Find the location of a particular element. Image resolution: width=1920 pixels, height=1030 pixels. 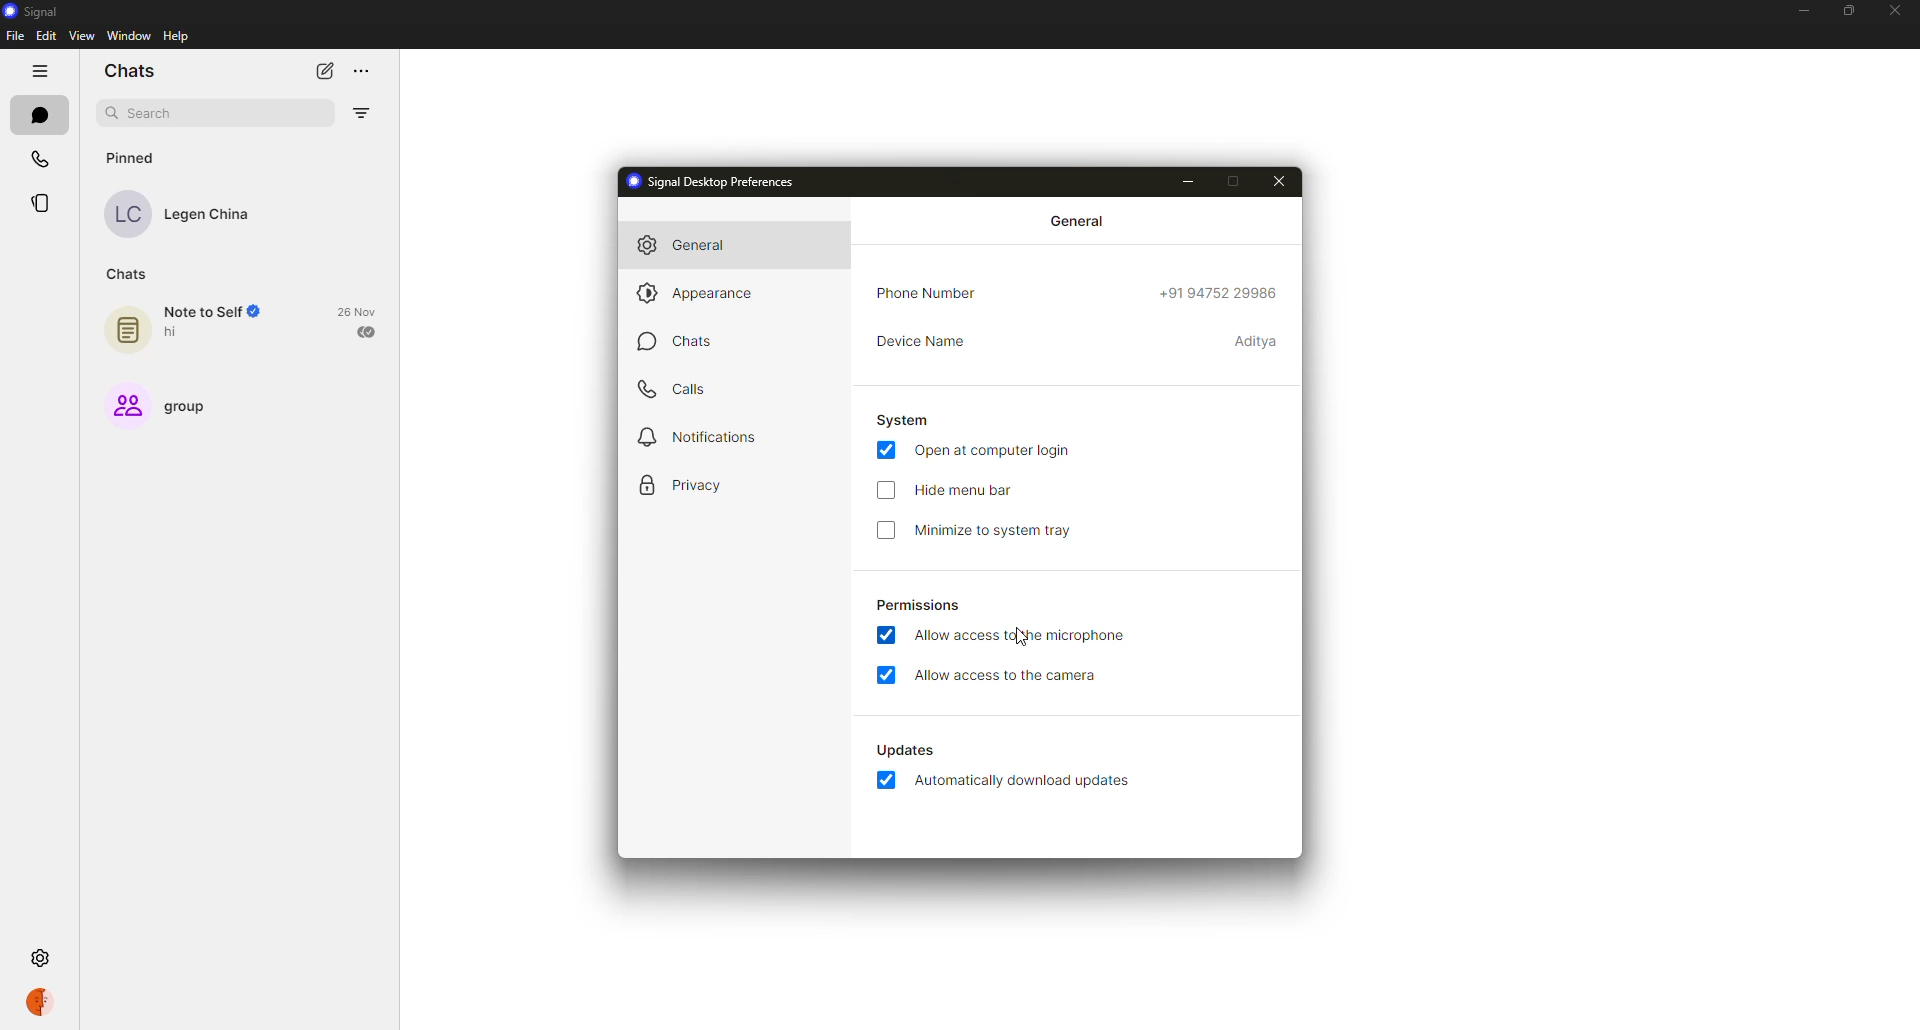

chats is located at coordinates (38, 114).